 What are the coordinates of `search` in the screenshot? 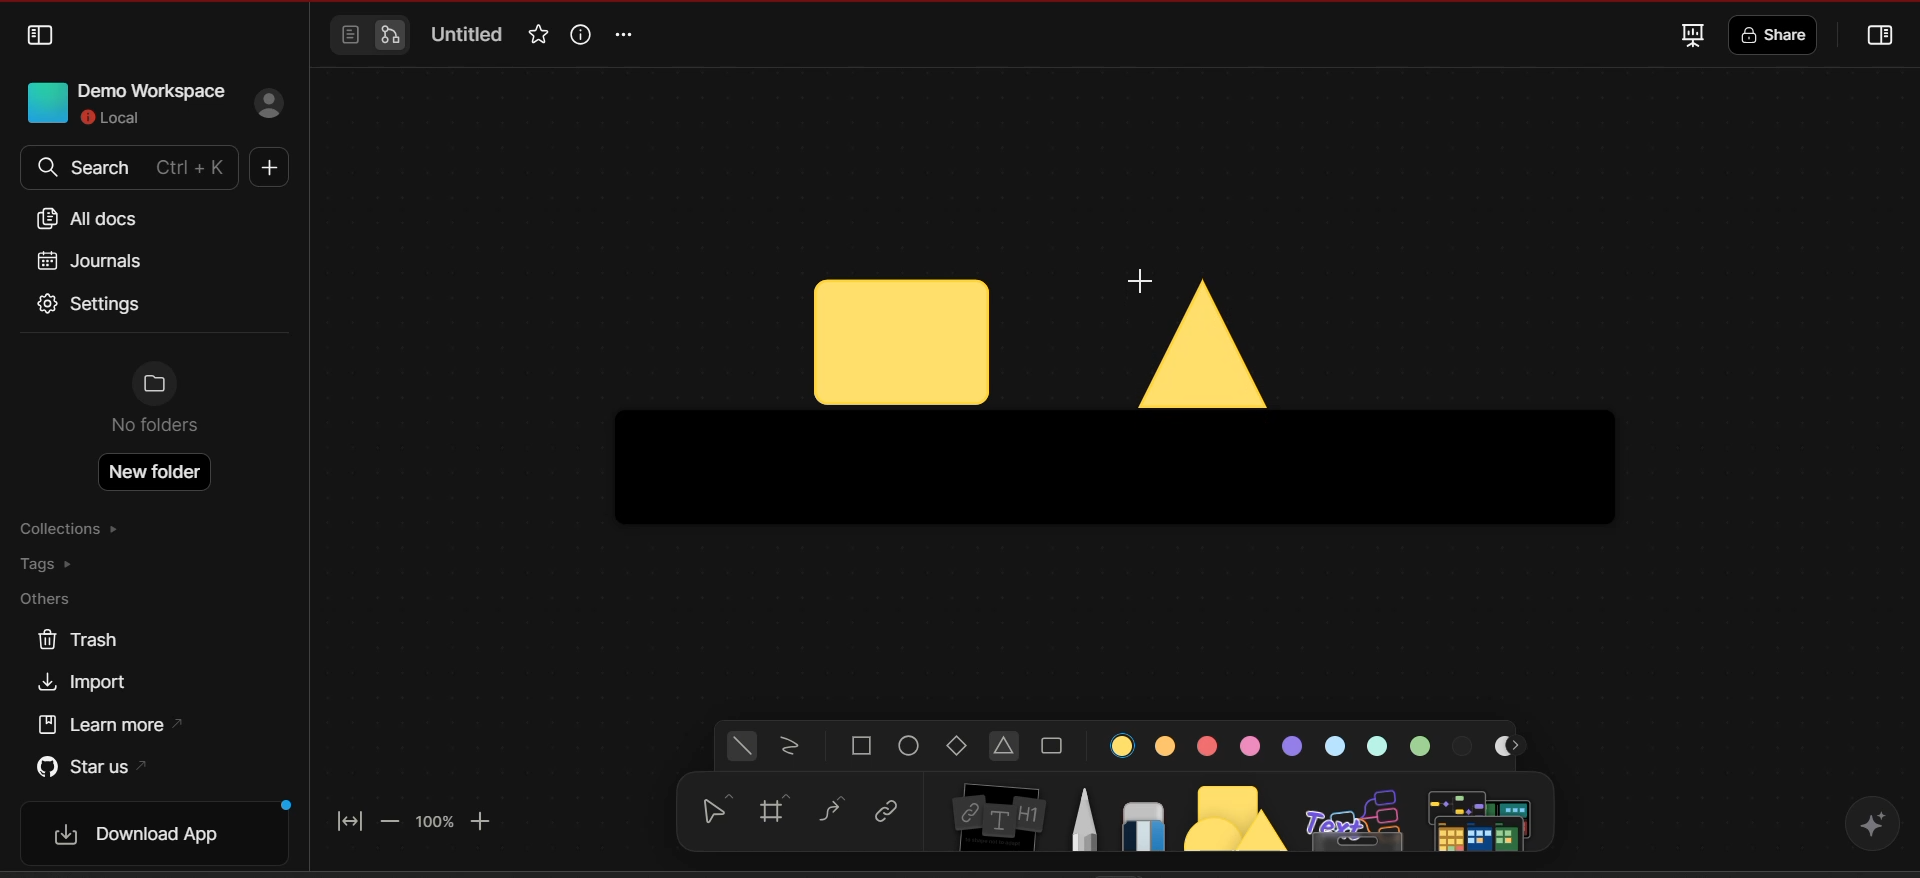 It's located at (126, 168).